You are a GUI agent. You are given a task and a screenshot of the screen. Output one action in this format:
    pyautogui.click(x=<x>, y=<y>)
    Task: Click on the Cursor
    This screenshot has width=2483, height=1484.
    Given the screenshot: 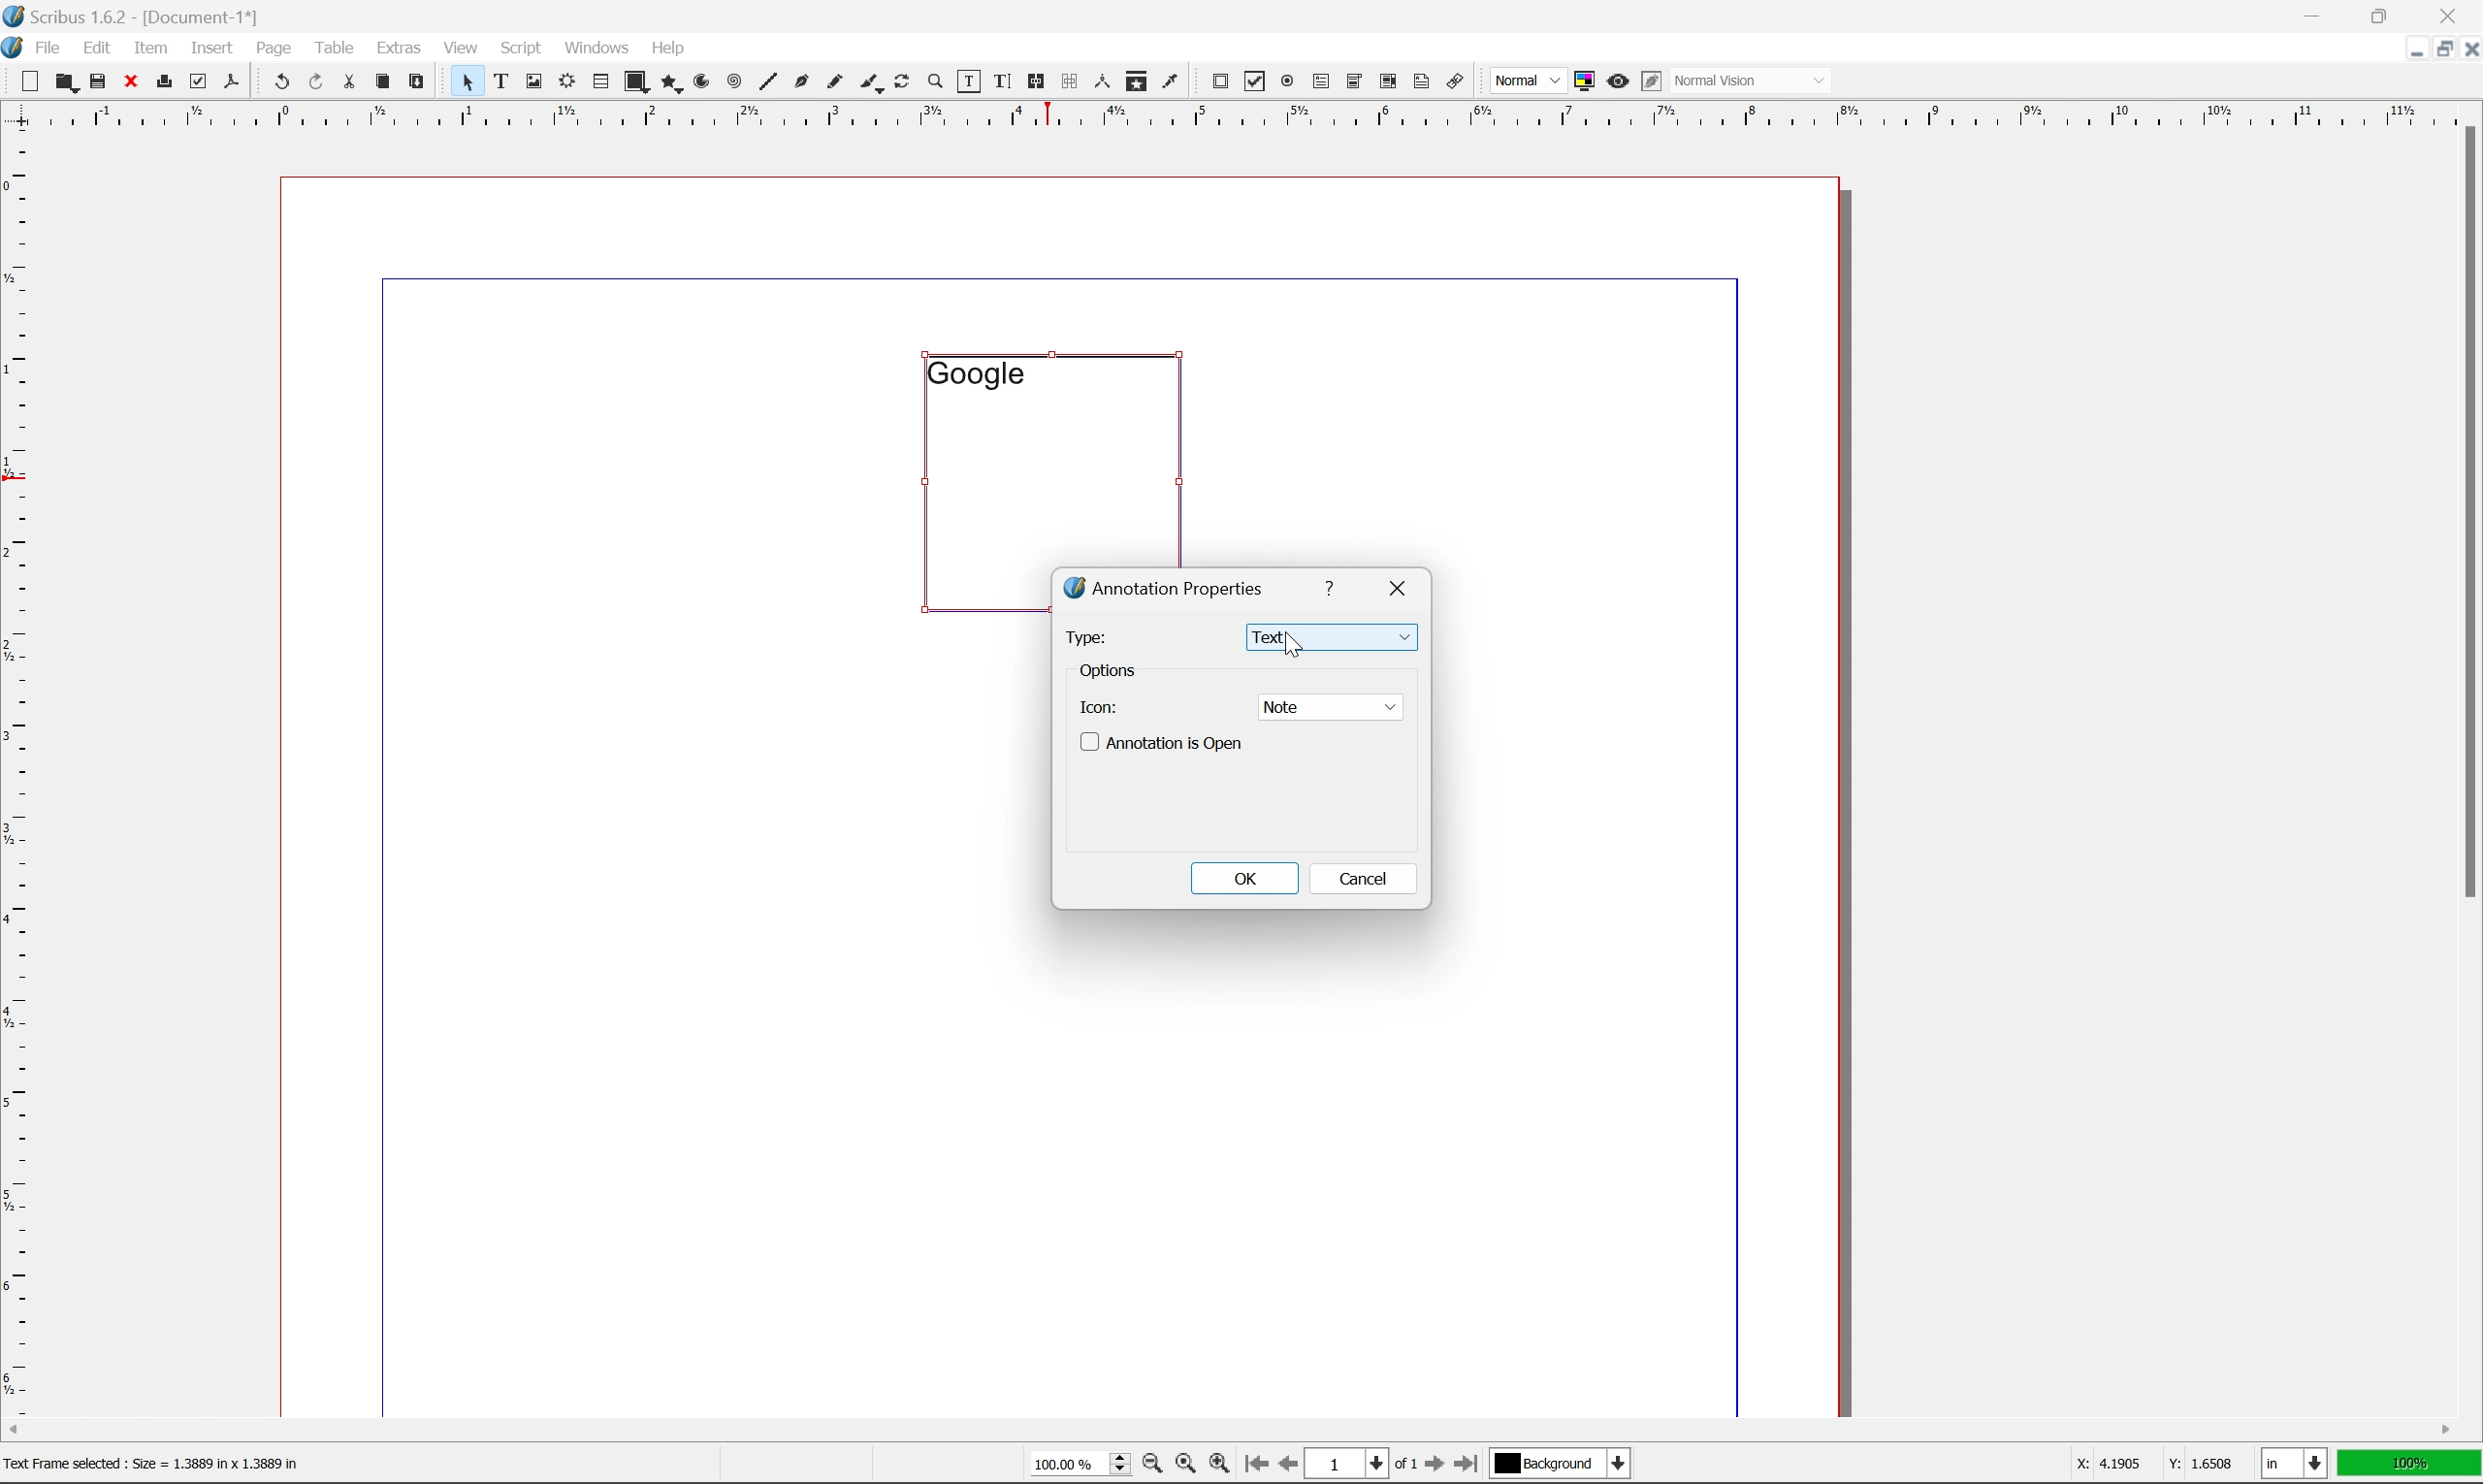 What is the action you would take?
    pyautogui.click(x=1287, y=646)
    